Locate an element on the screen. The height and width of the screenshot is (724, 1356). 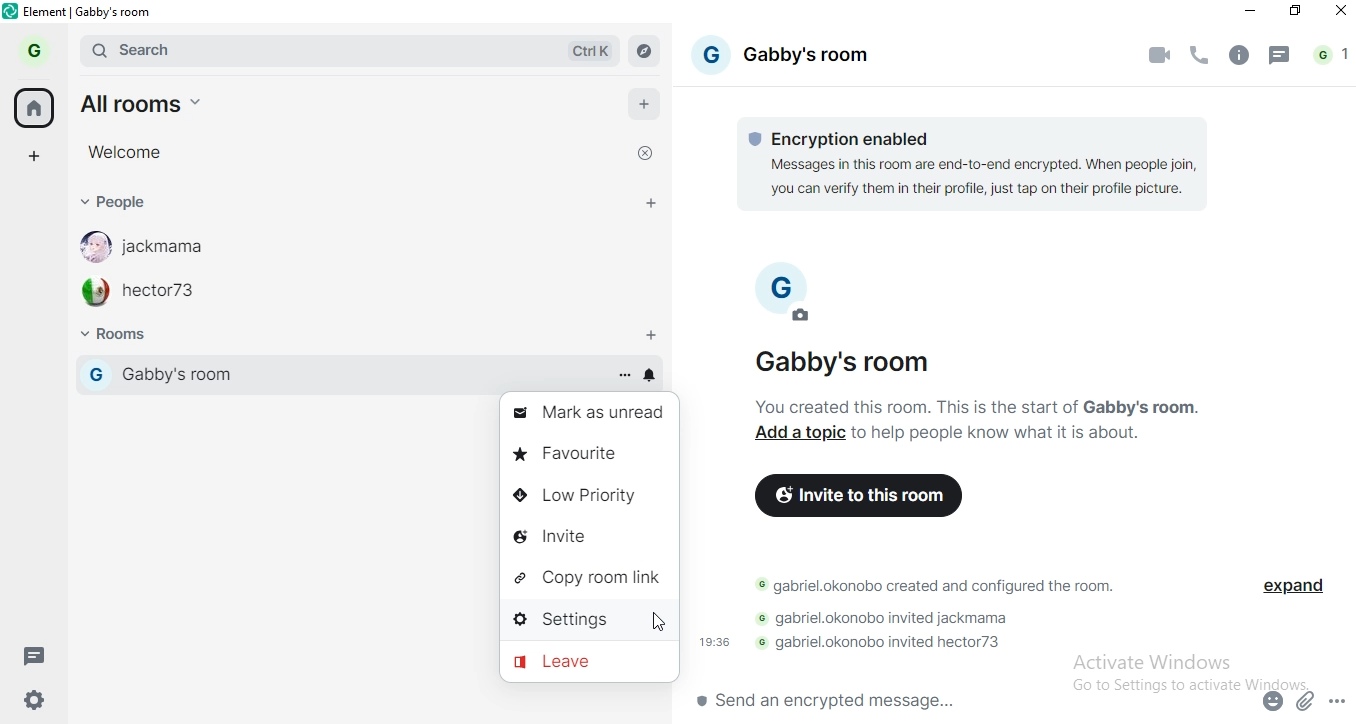
low priority is located at coordinates (592, 496).